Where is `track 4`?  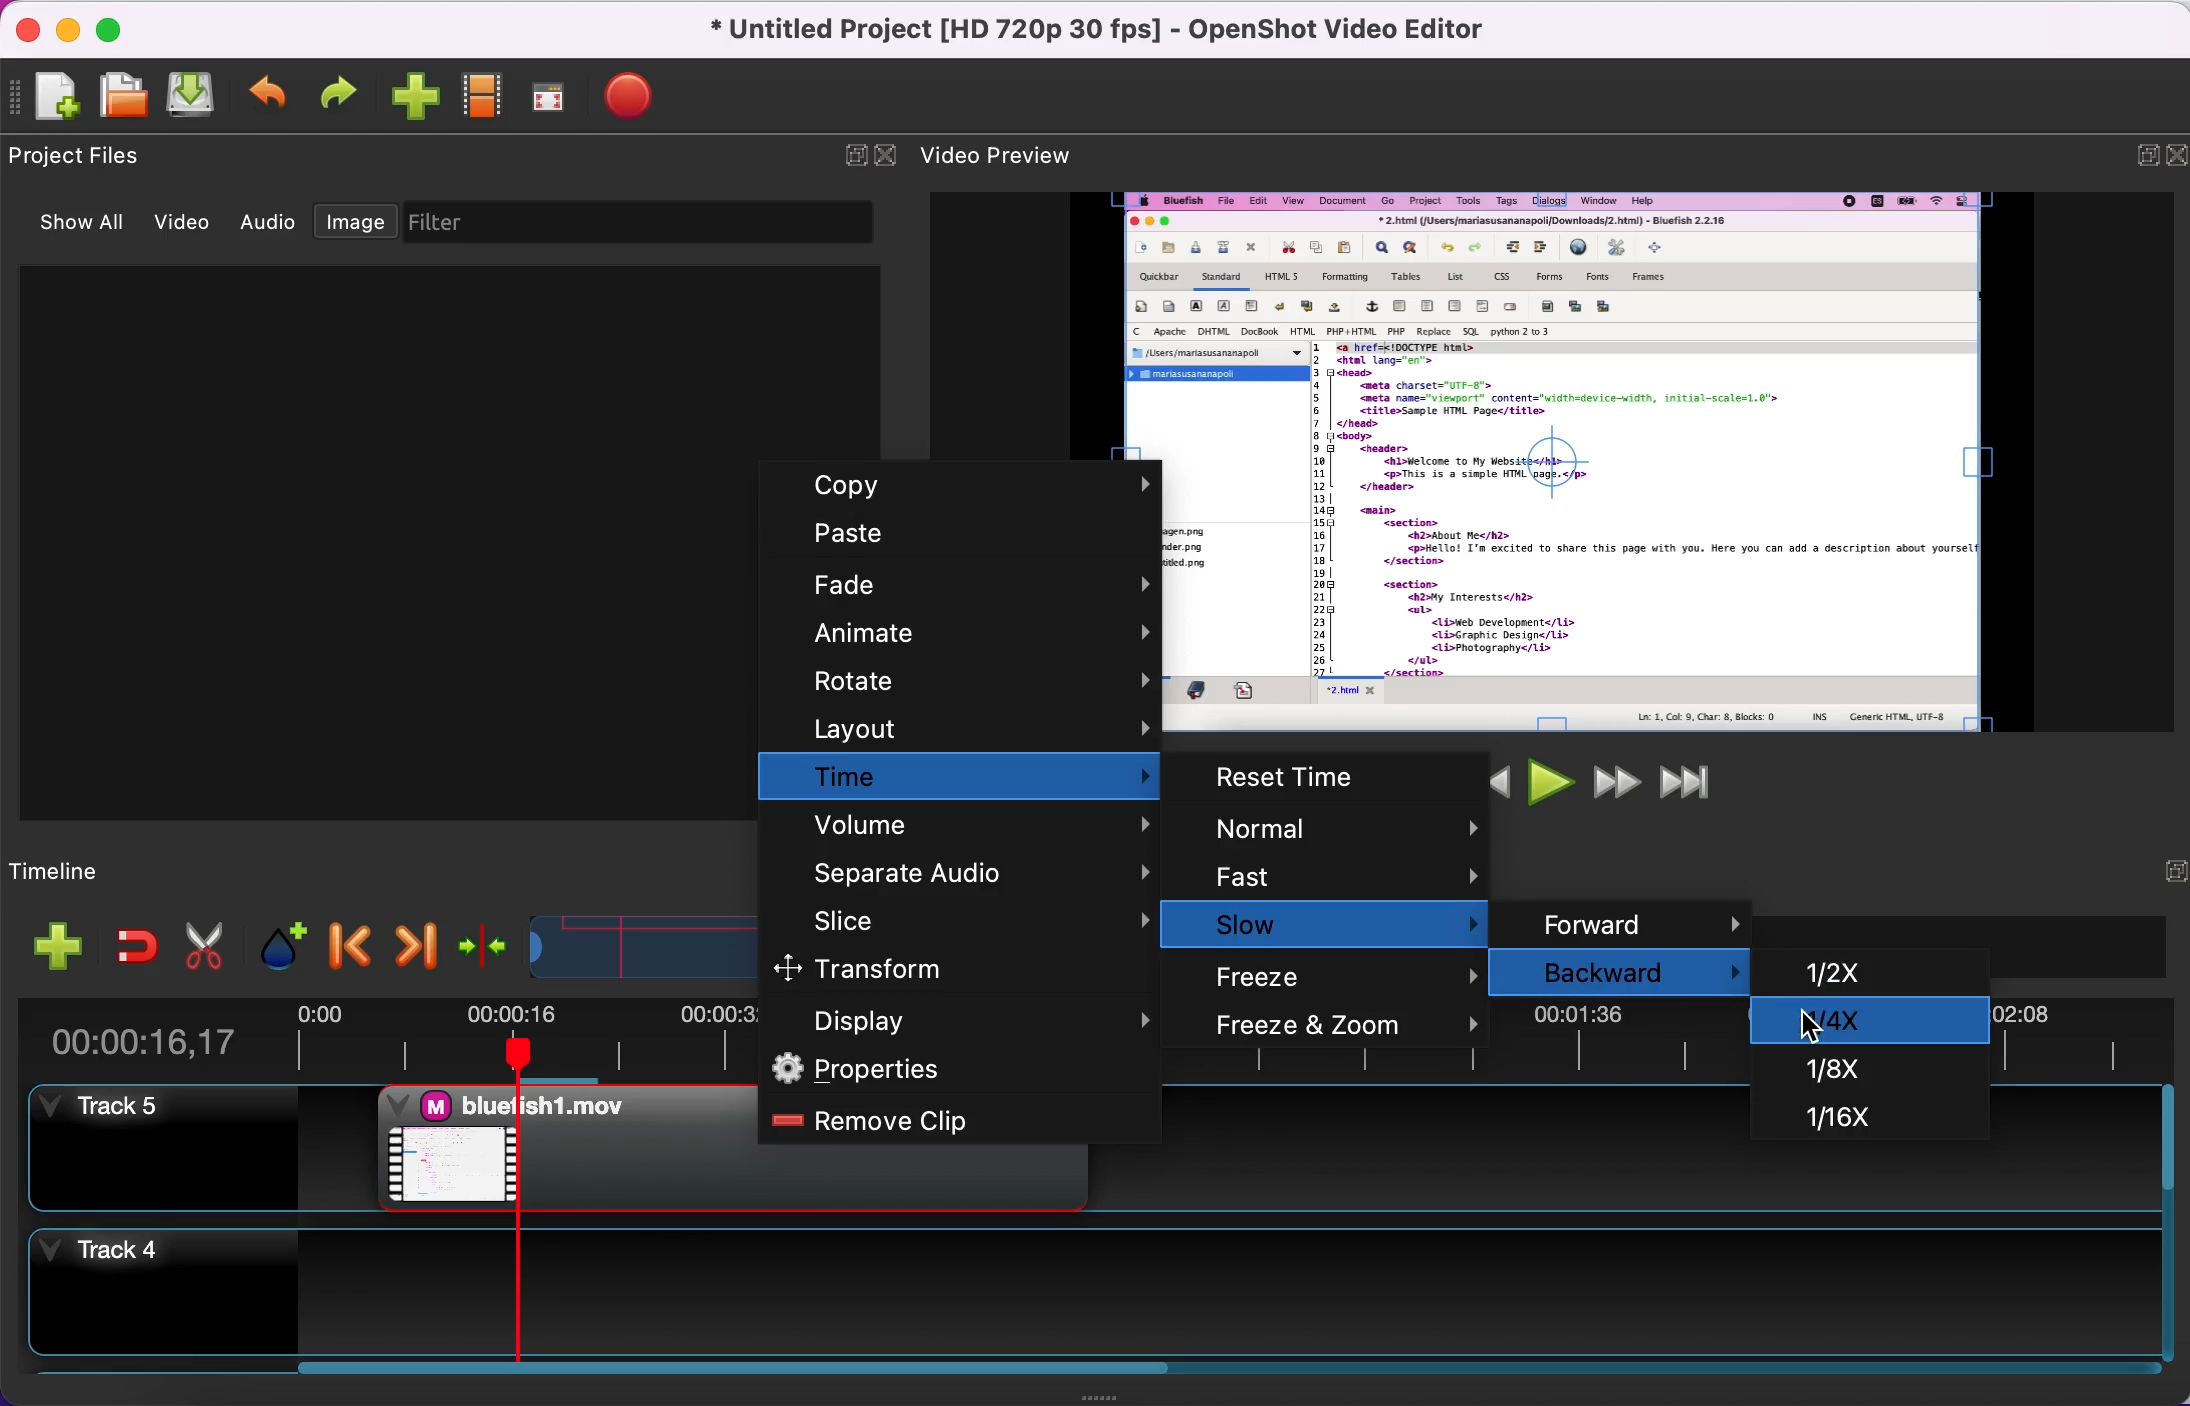 track 4 is located at coordinates (1084, 1288).